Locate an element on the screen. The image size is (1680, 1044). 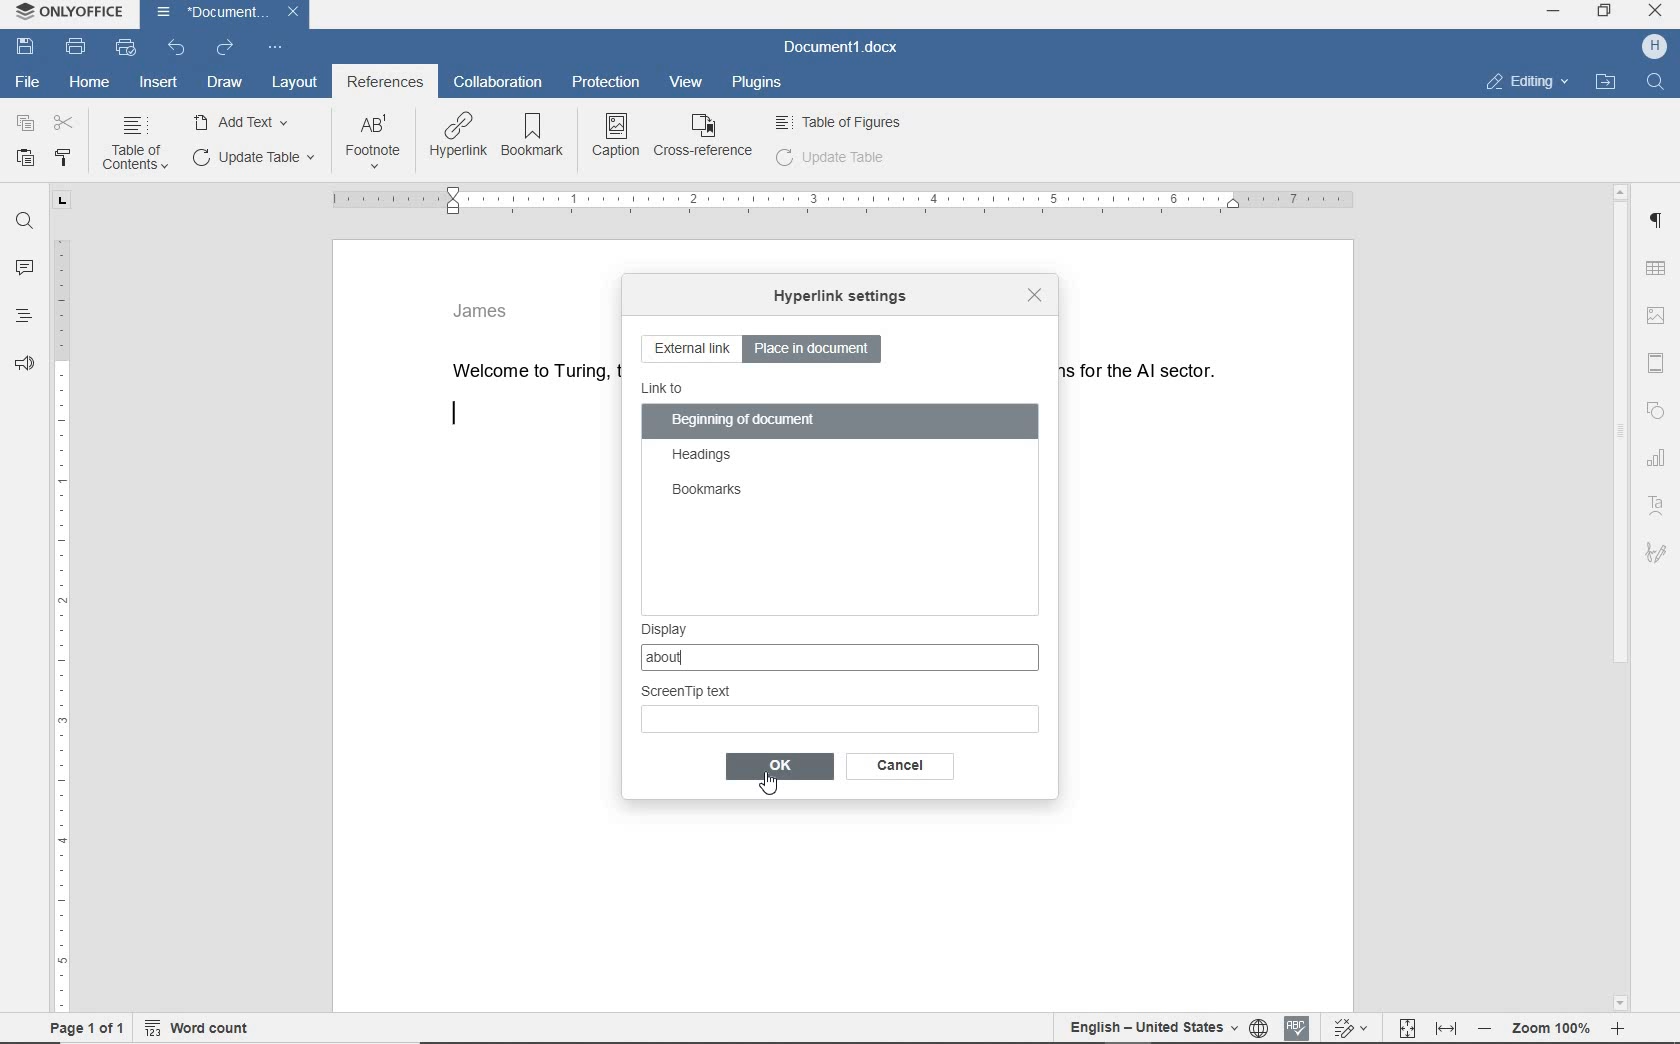
Close is located at coordinates (1657, 13).